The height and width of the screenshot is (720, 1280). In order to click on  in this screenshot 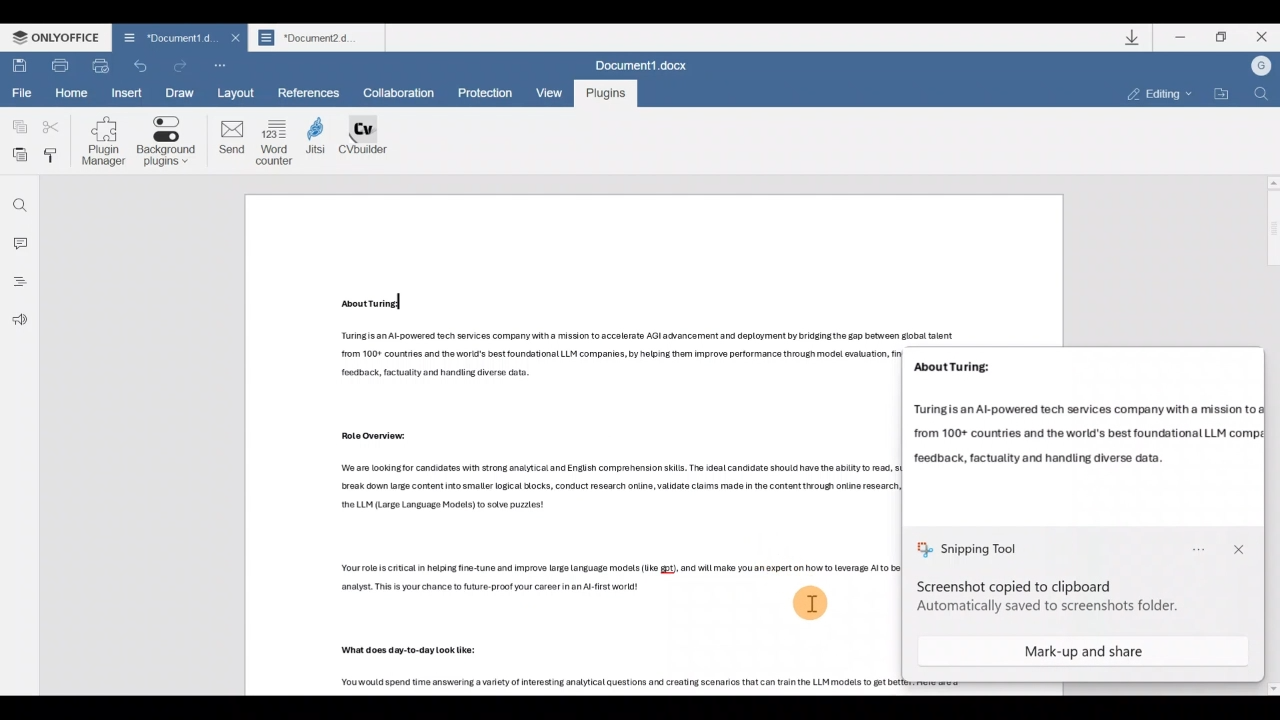, I will do `click(409, 650)`.